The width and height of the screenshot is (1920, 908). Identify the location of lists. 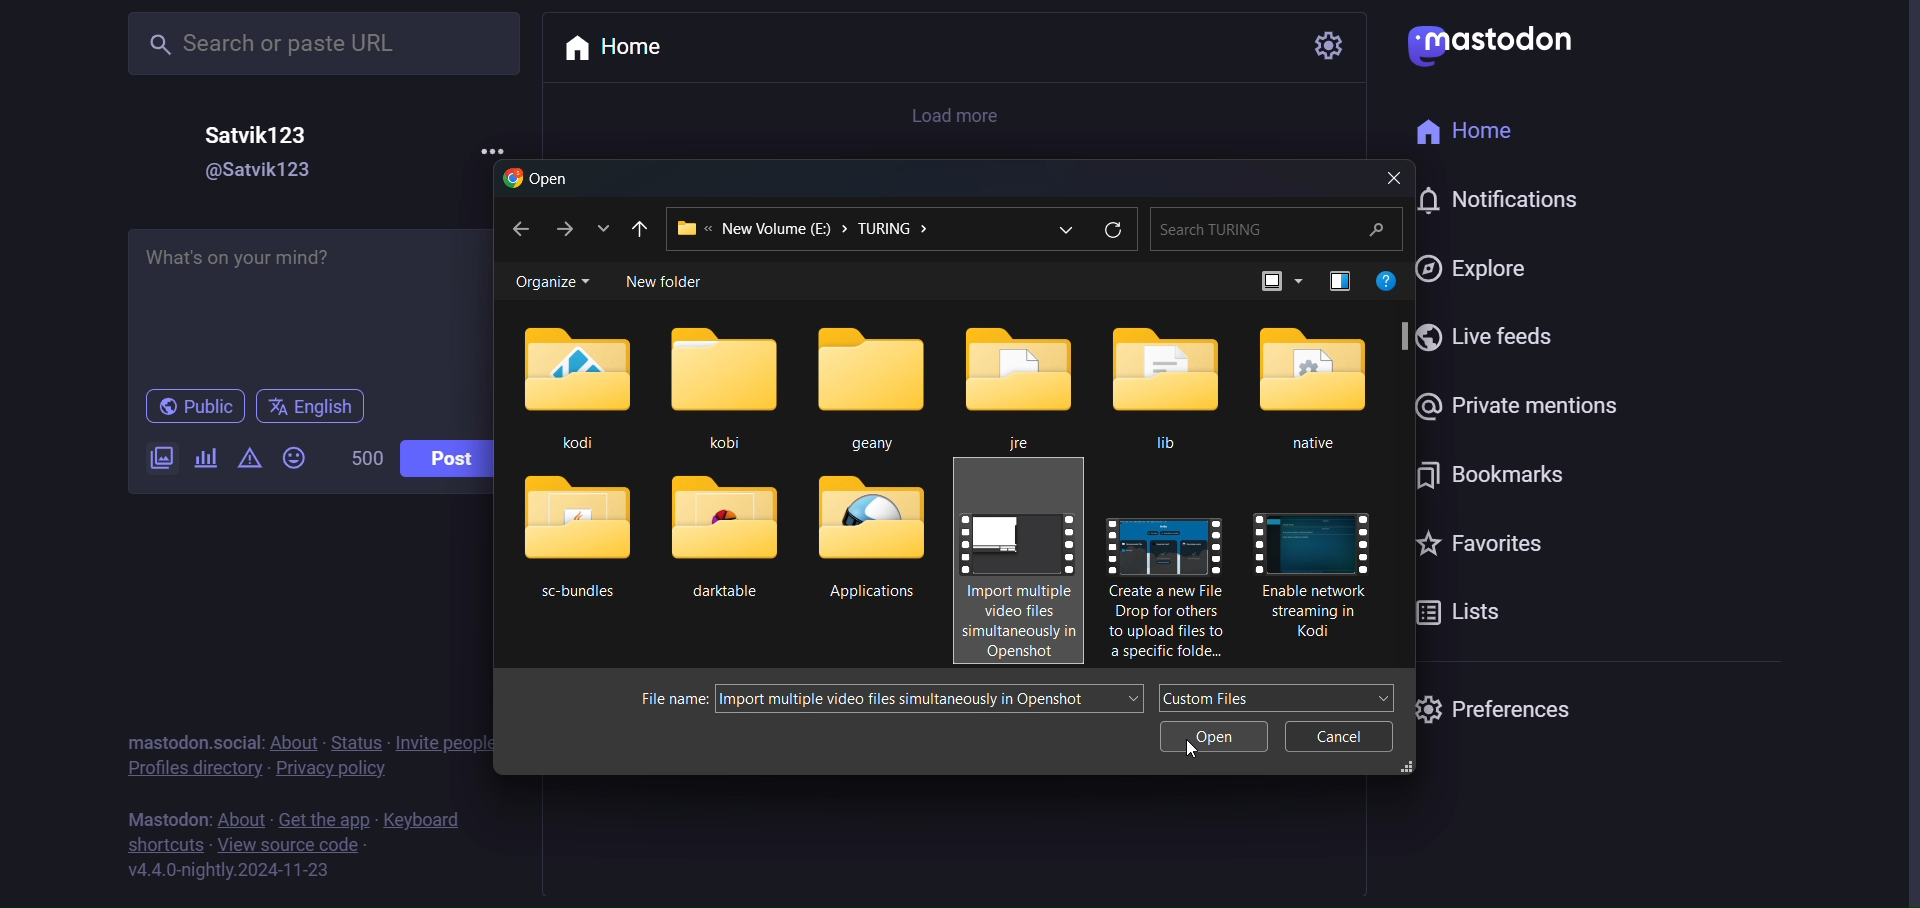
(1460, 615).